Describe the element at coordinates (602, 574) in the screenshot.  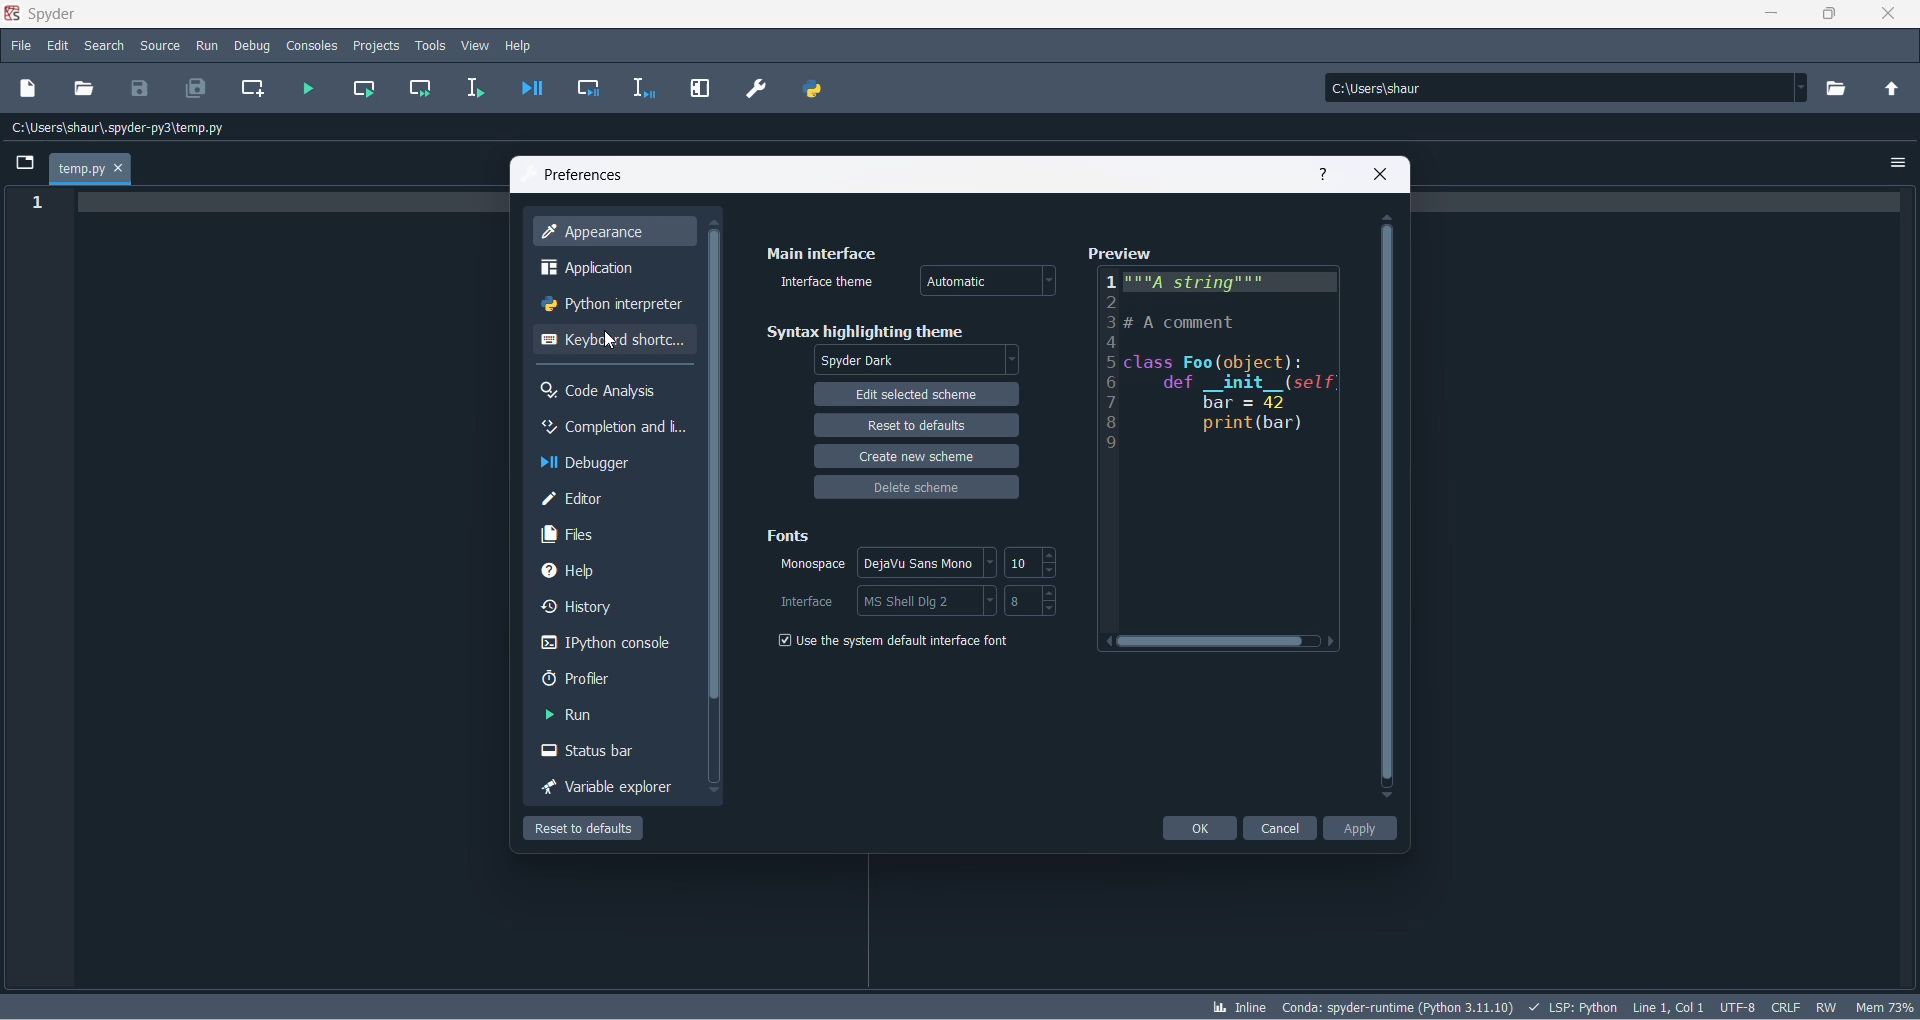
I see `help` at that location.